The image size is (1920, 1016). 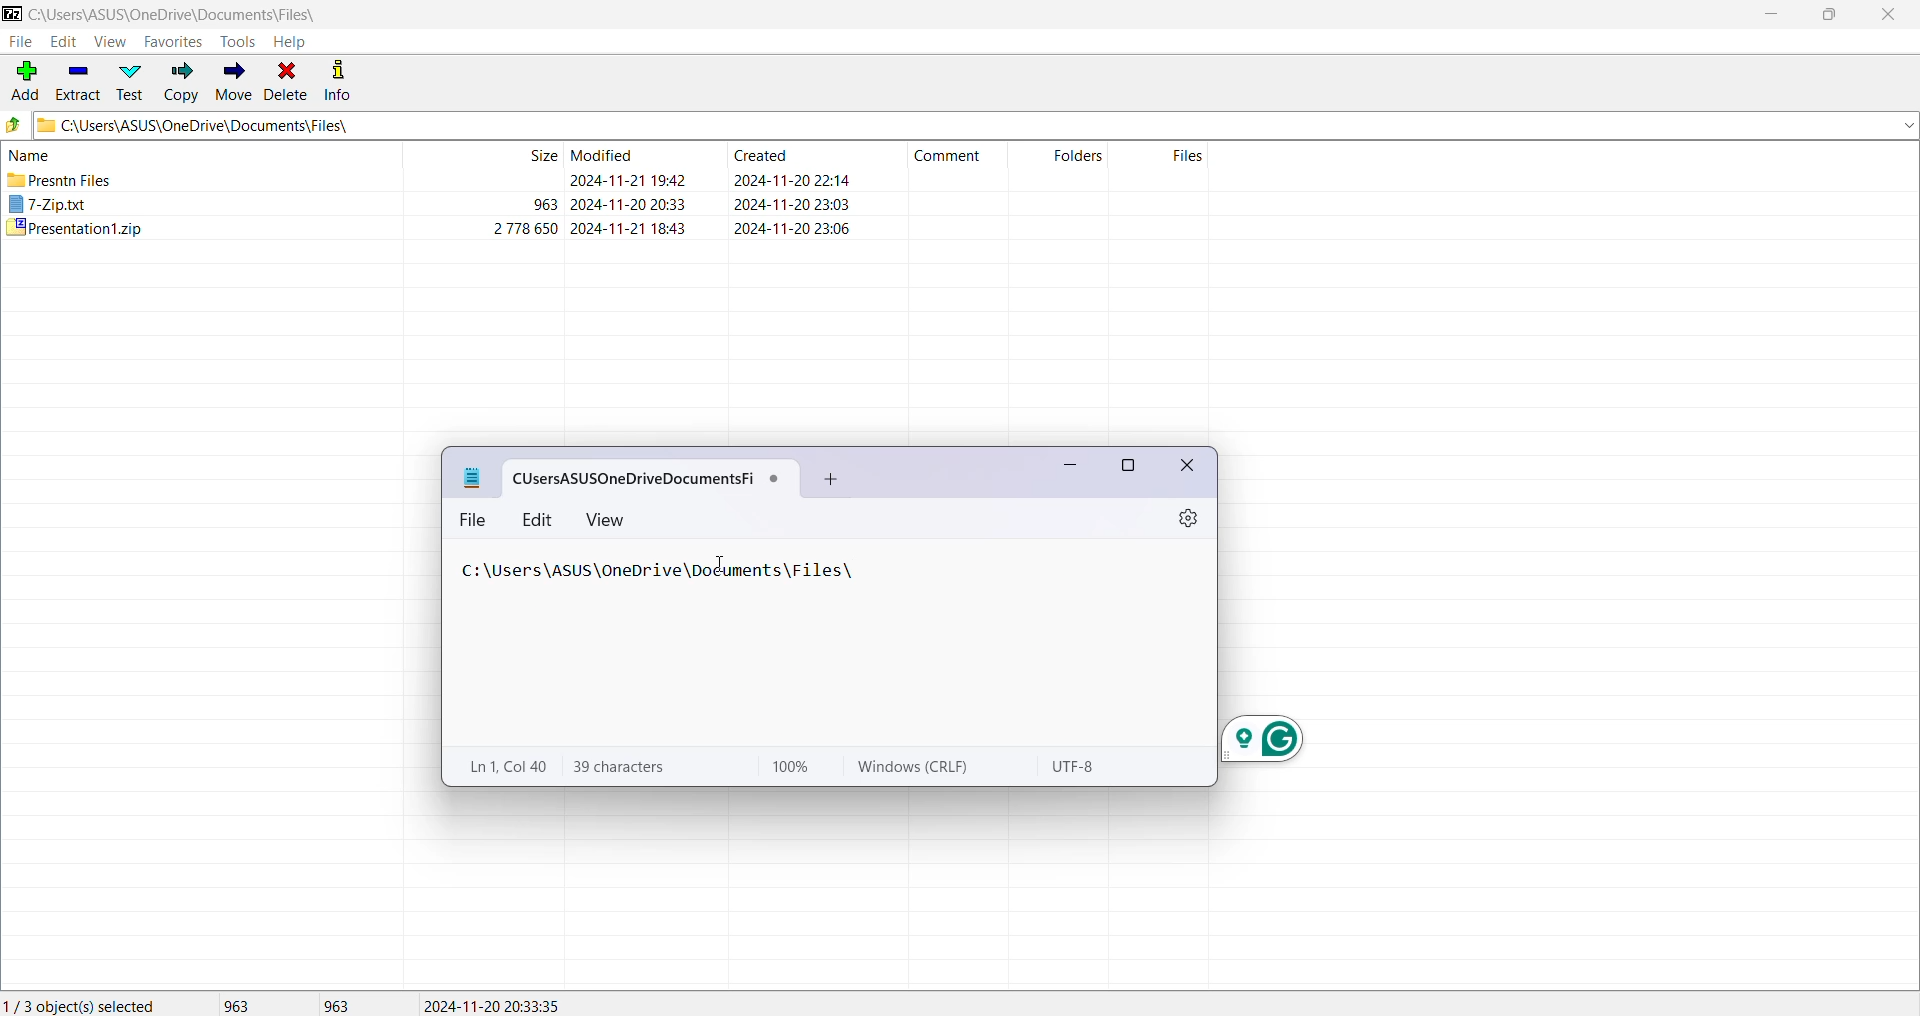 What do you see at coordinates (828, 479) in the screenshot?
I see `Add New Tab` at bounding box center [828, 479].